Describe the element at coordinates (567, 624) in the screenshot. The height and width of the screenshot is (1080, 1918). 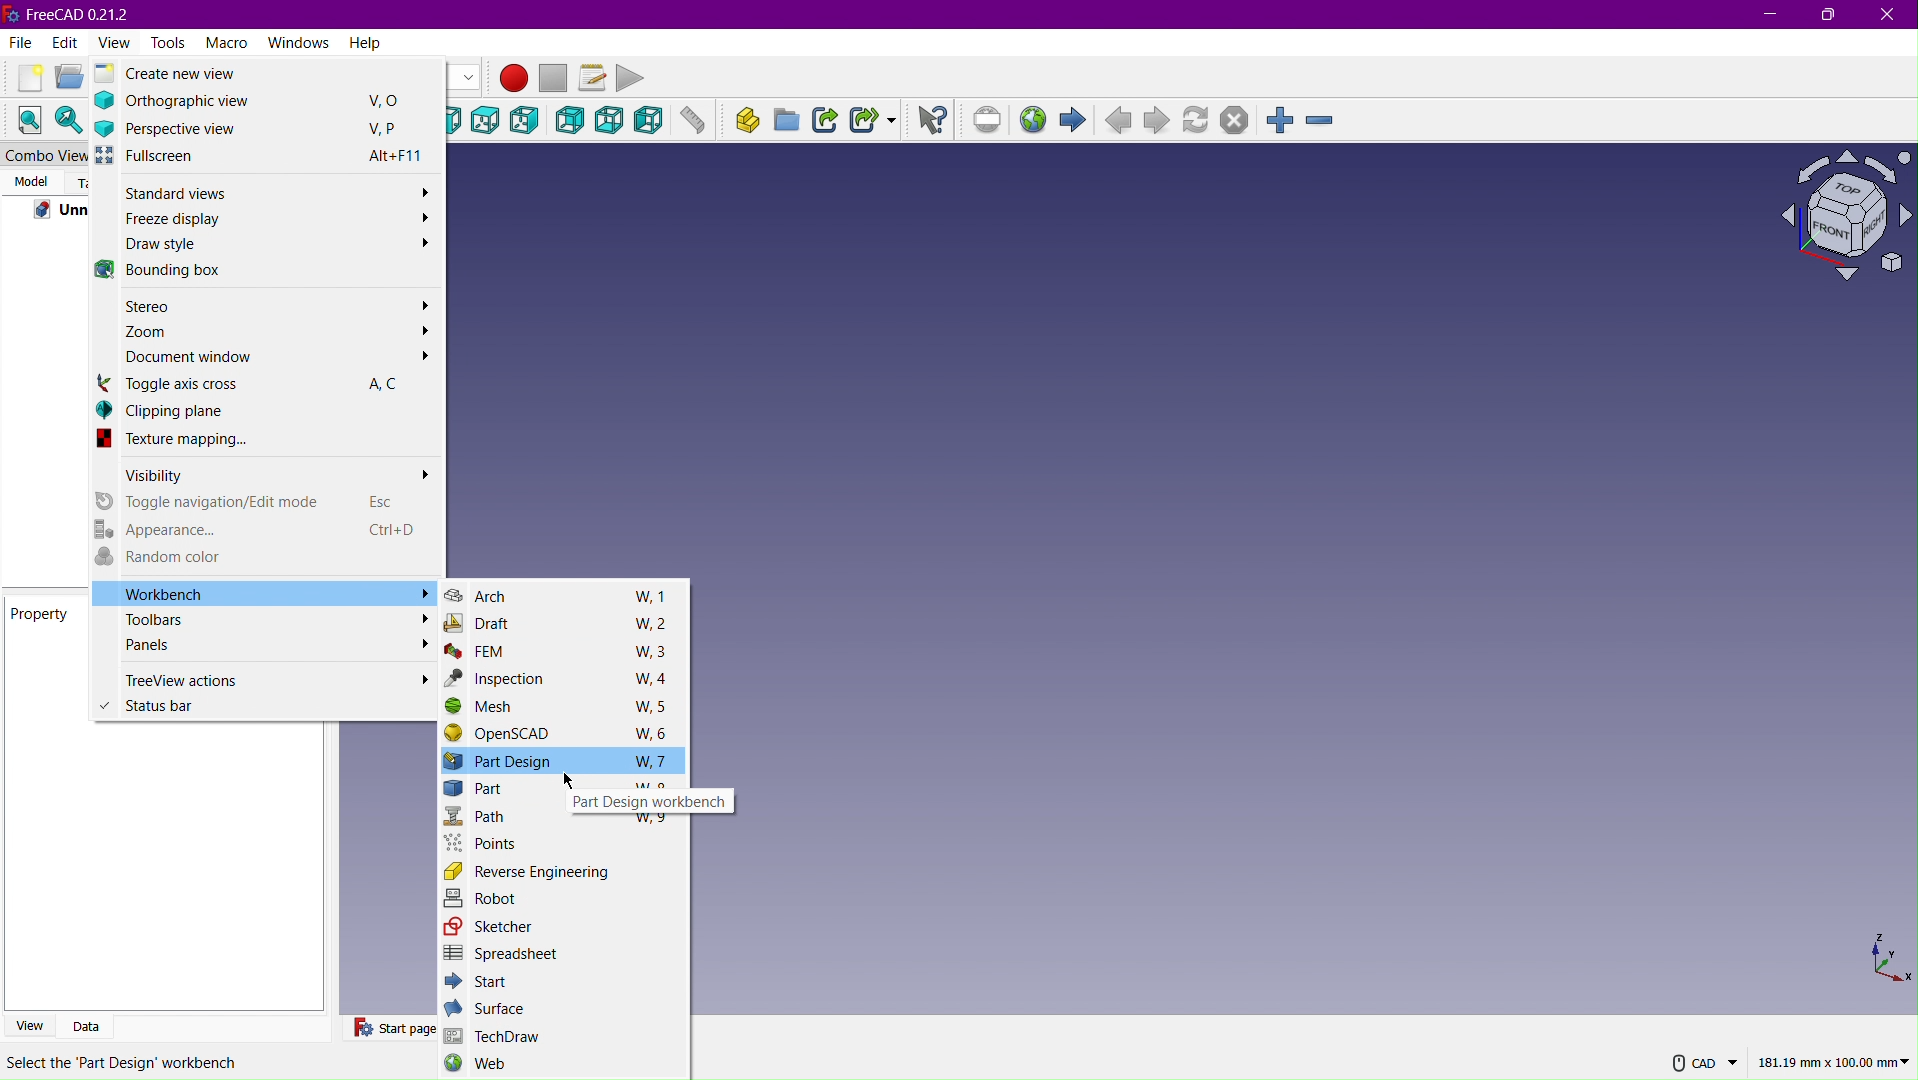
I see `Draft W, 2` at that location.